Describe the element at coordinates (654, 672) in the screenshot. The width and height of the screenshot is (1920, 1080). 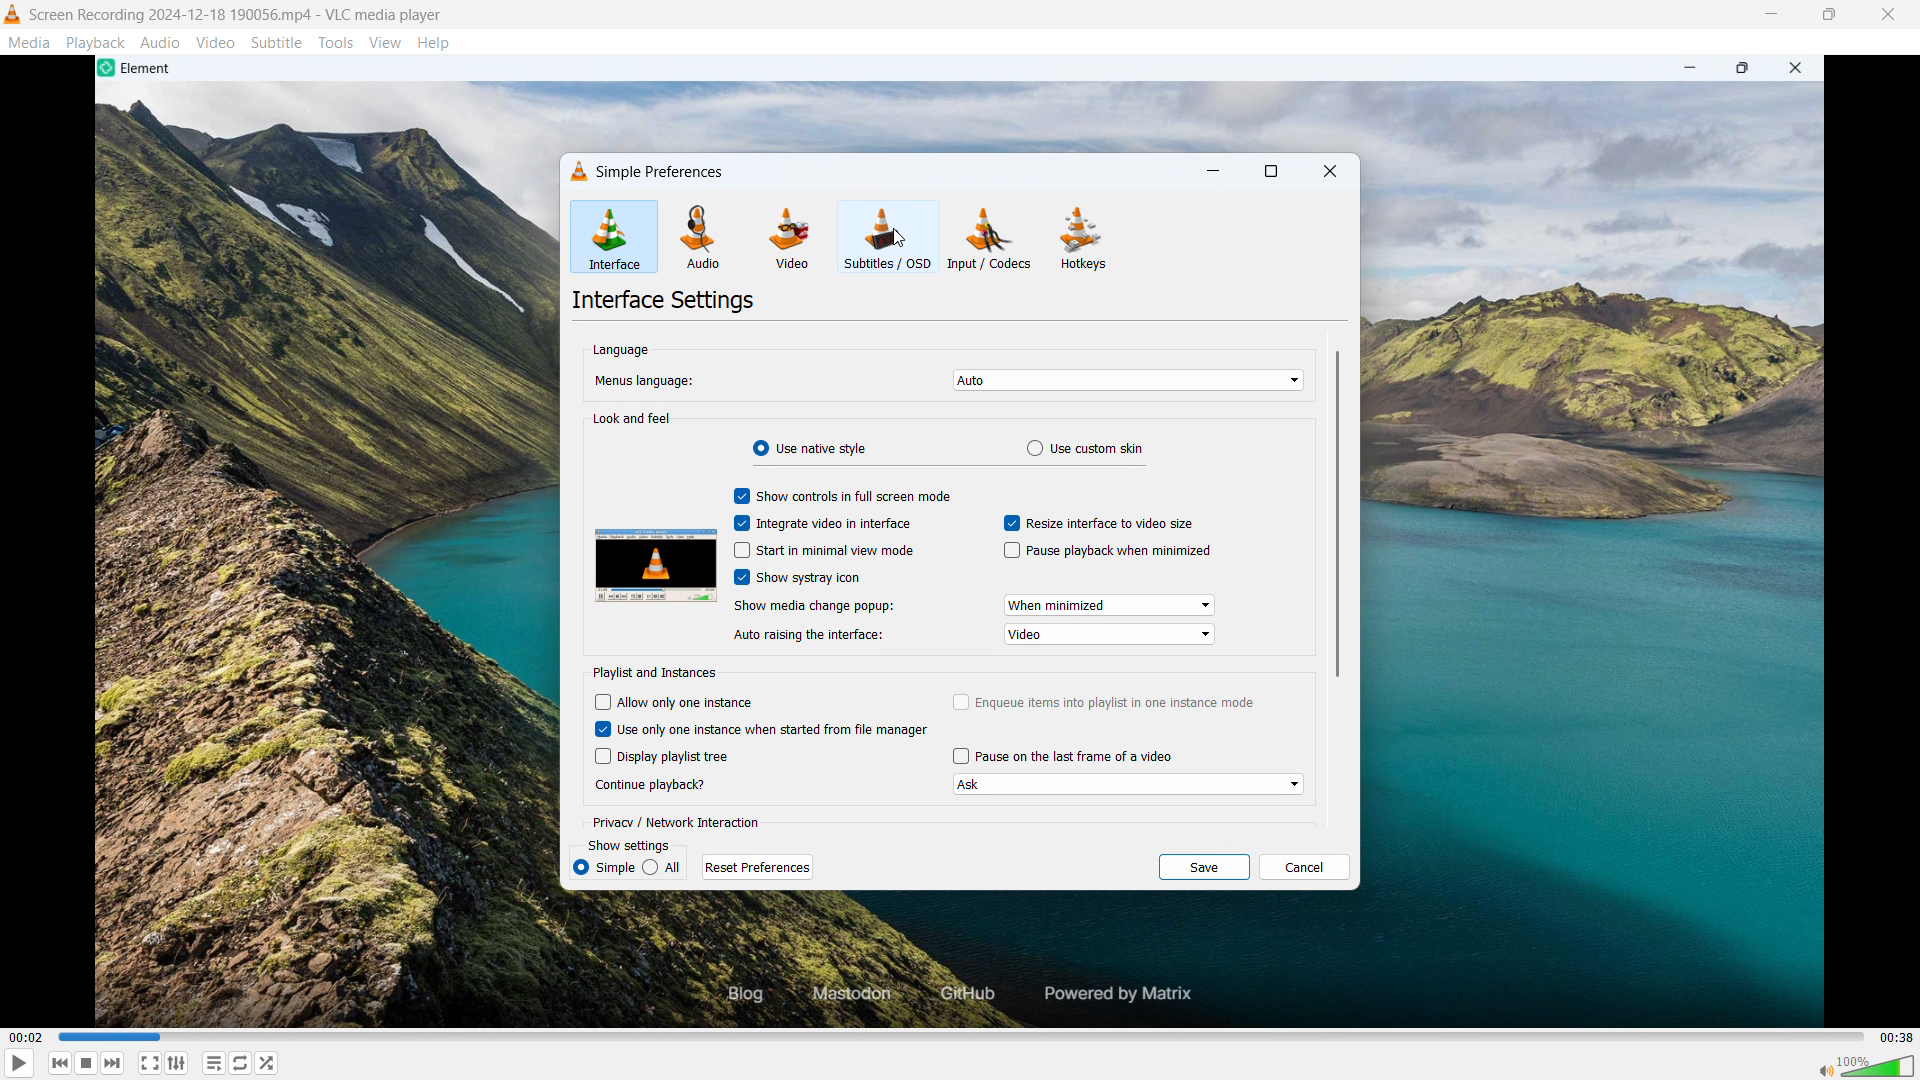
I see `playlist and instances` at that location.